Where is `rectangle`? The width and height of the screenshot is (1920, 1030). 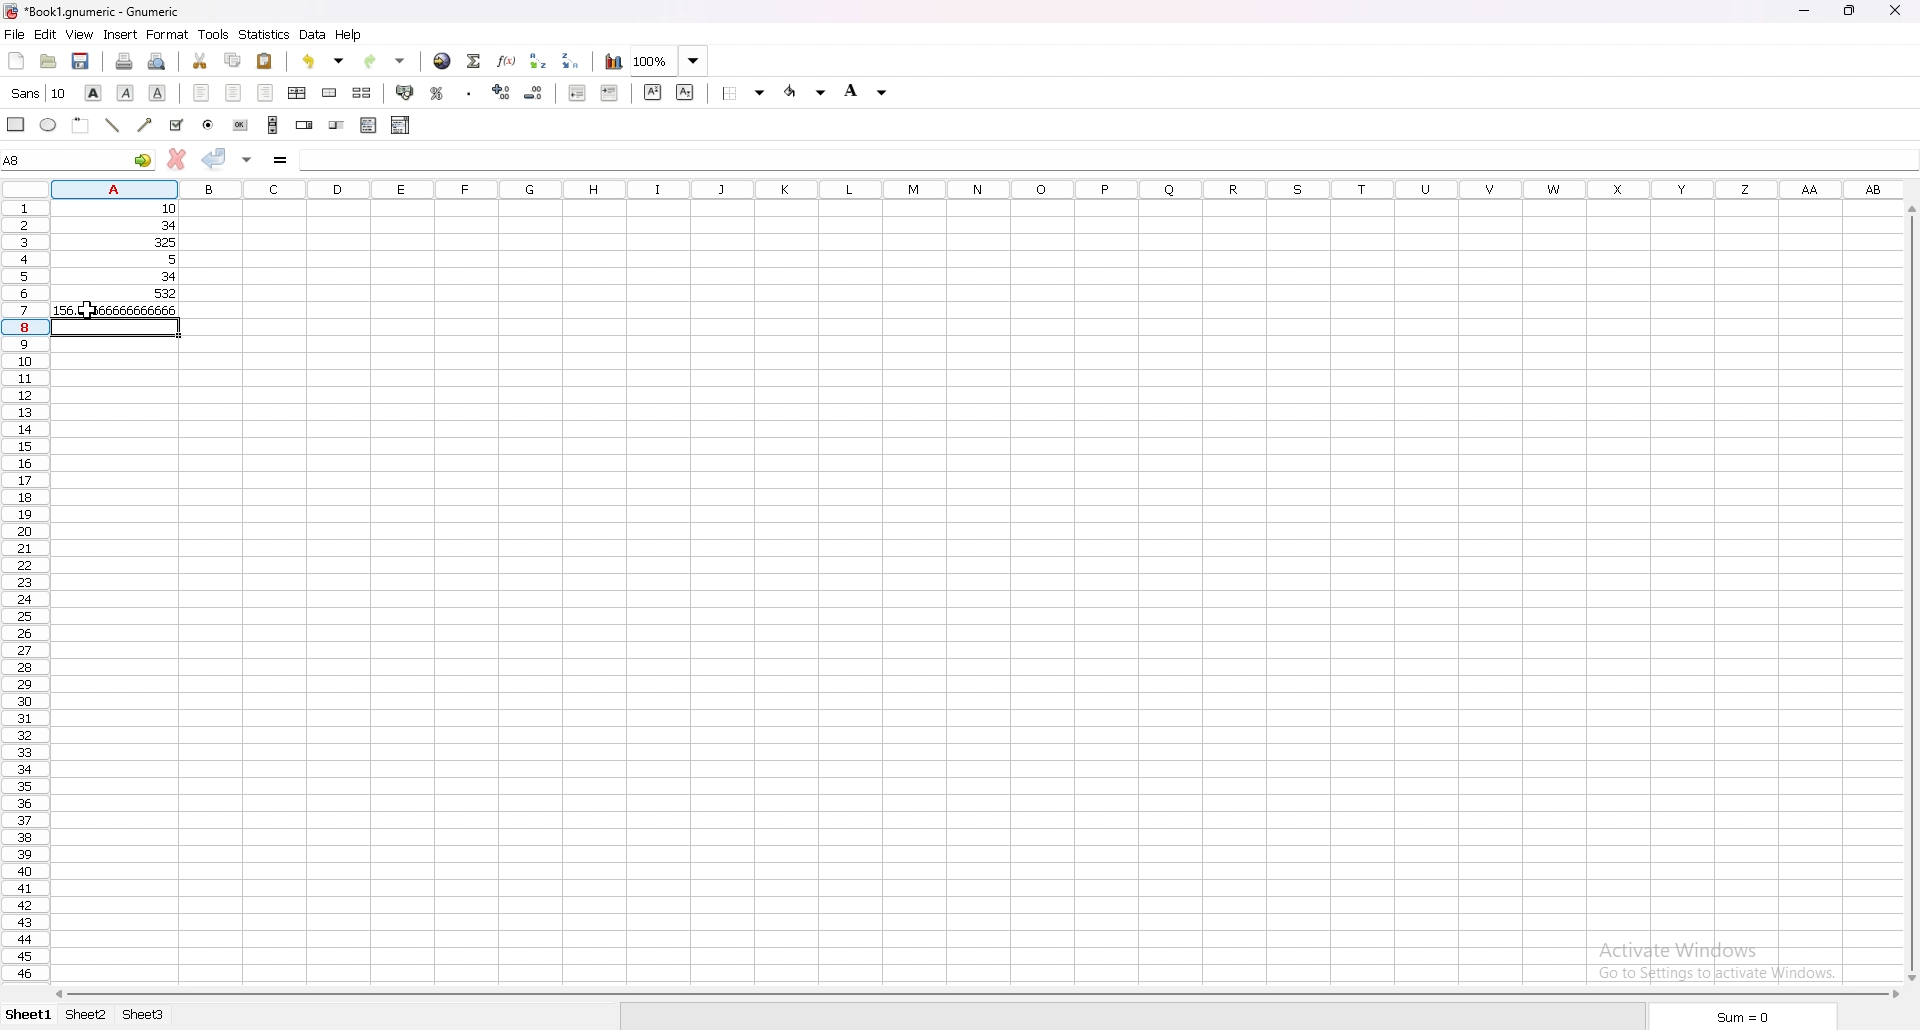
rectangle is located at coordinates (17, 123).